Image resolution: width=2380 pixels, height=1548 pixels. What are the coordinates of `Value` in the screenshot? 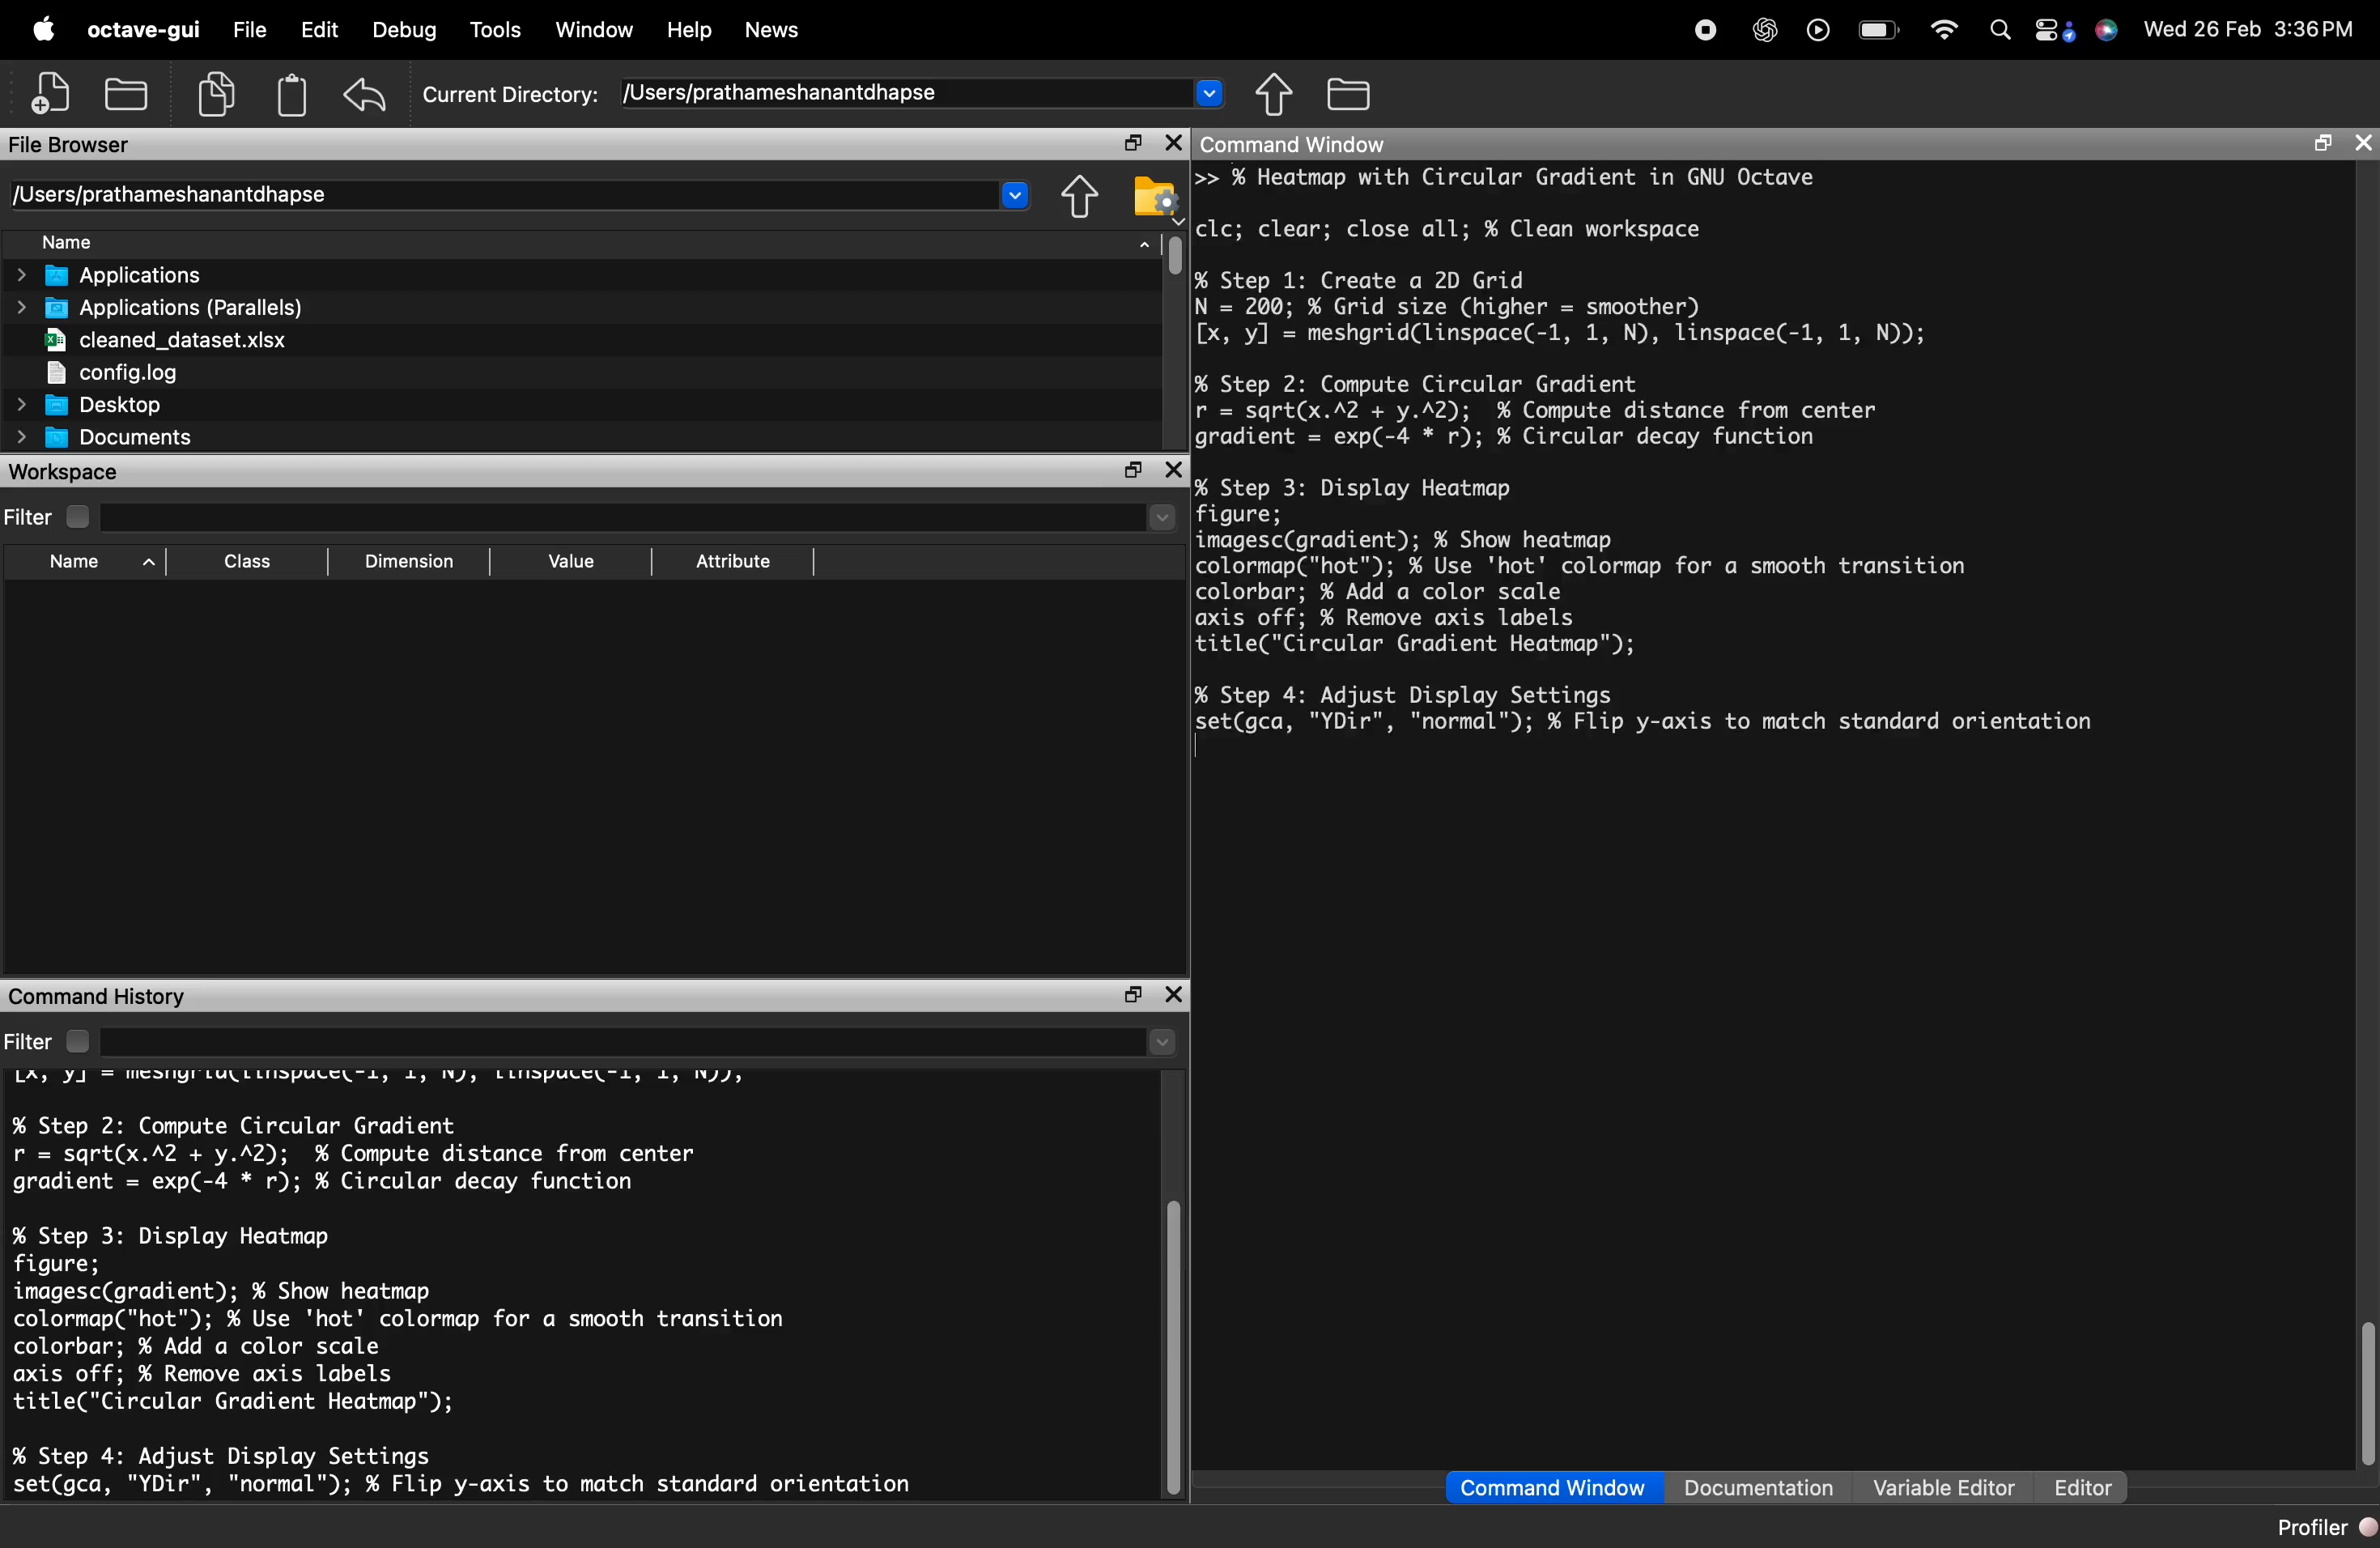 It's located at (566, 565).